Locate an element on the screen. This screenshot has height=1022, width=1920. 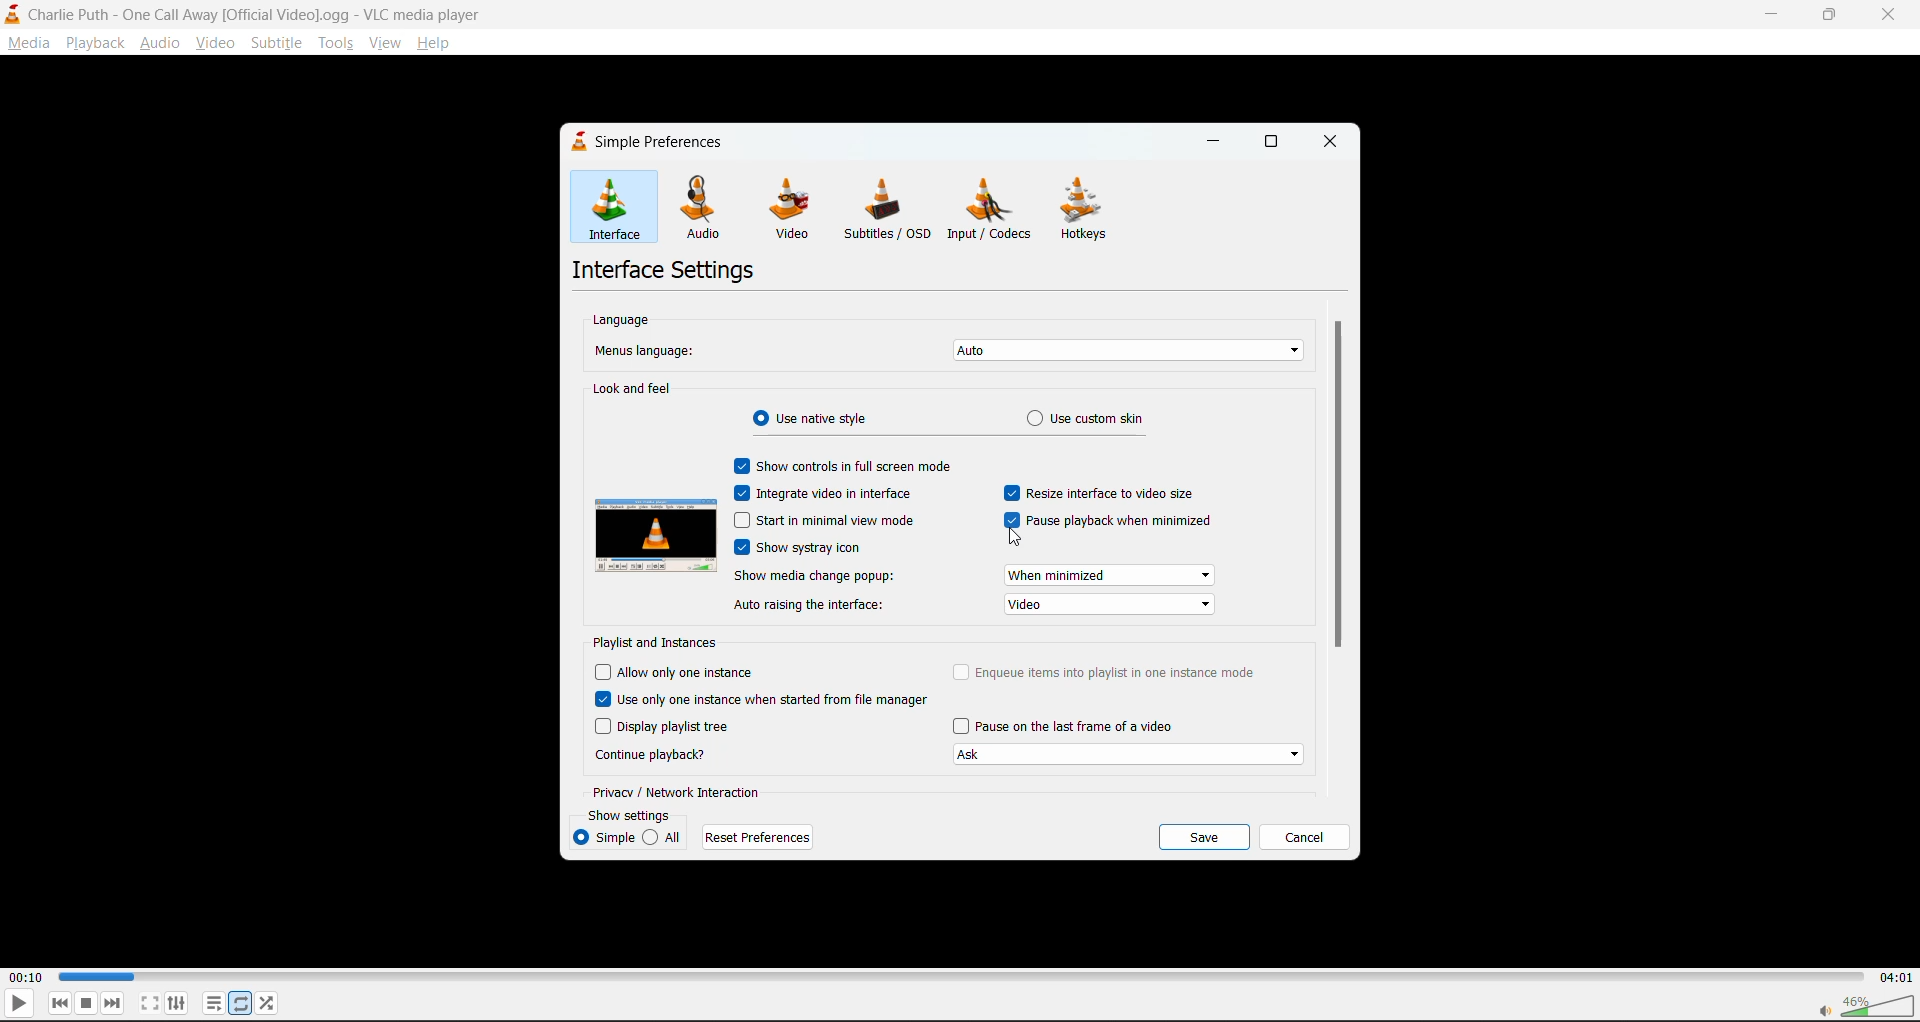
all is located at coordinates (664, 837).